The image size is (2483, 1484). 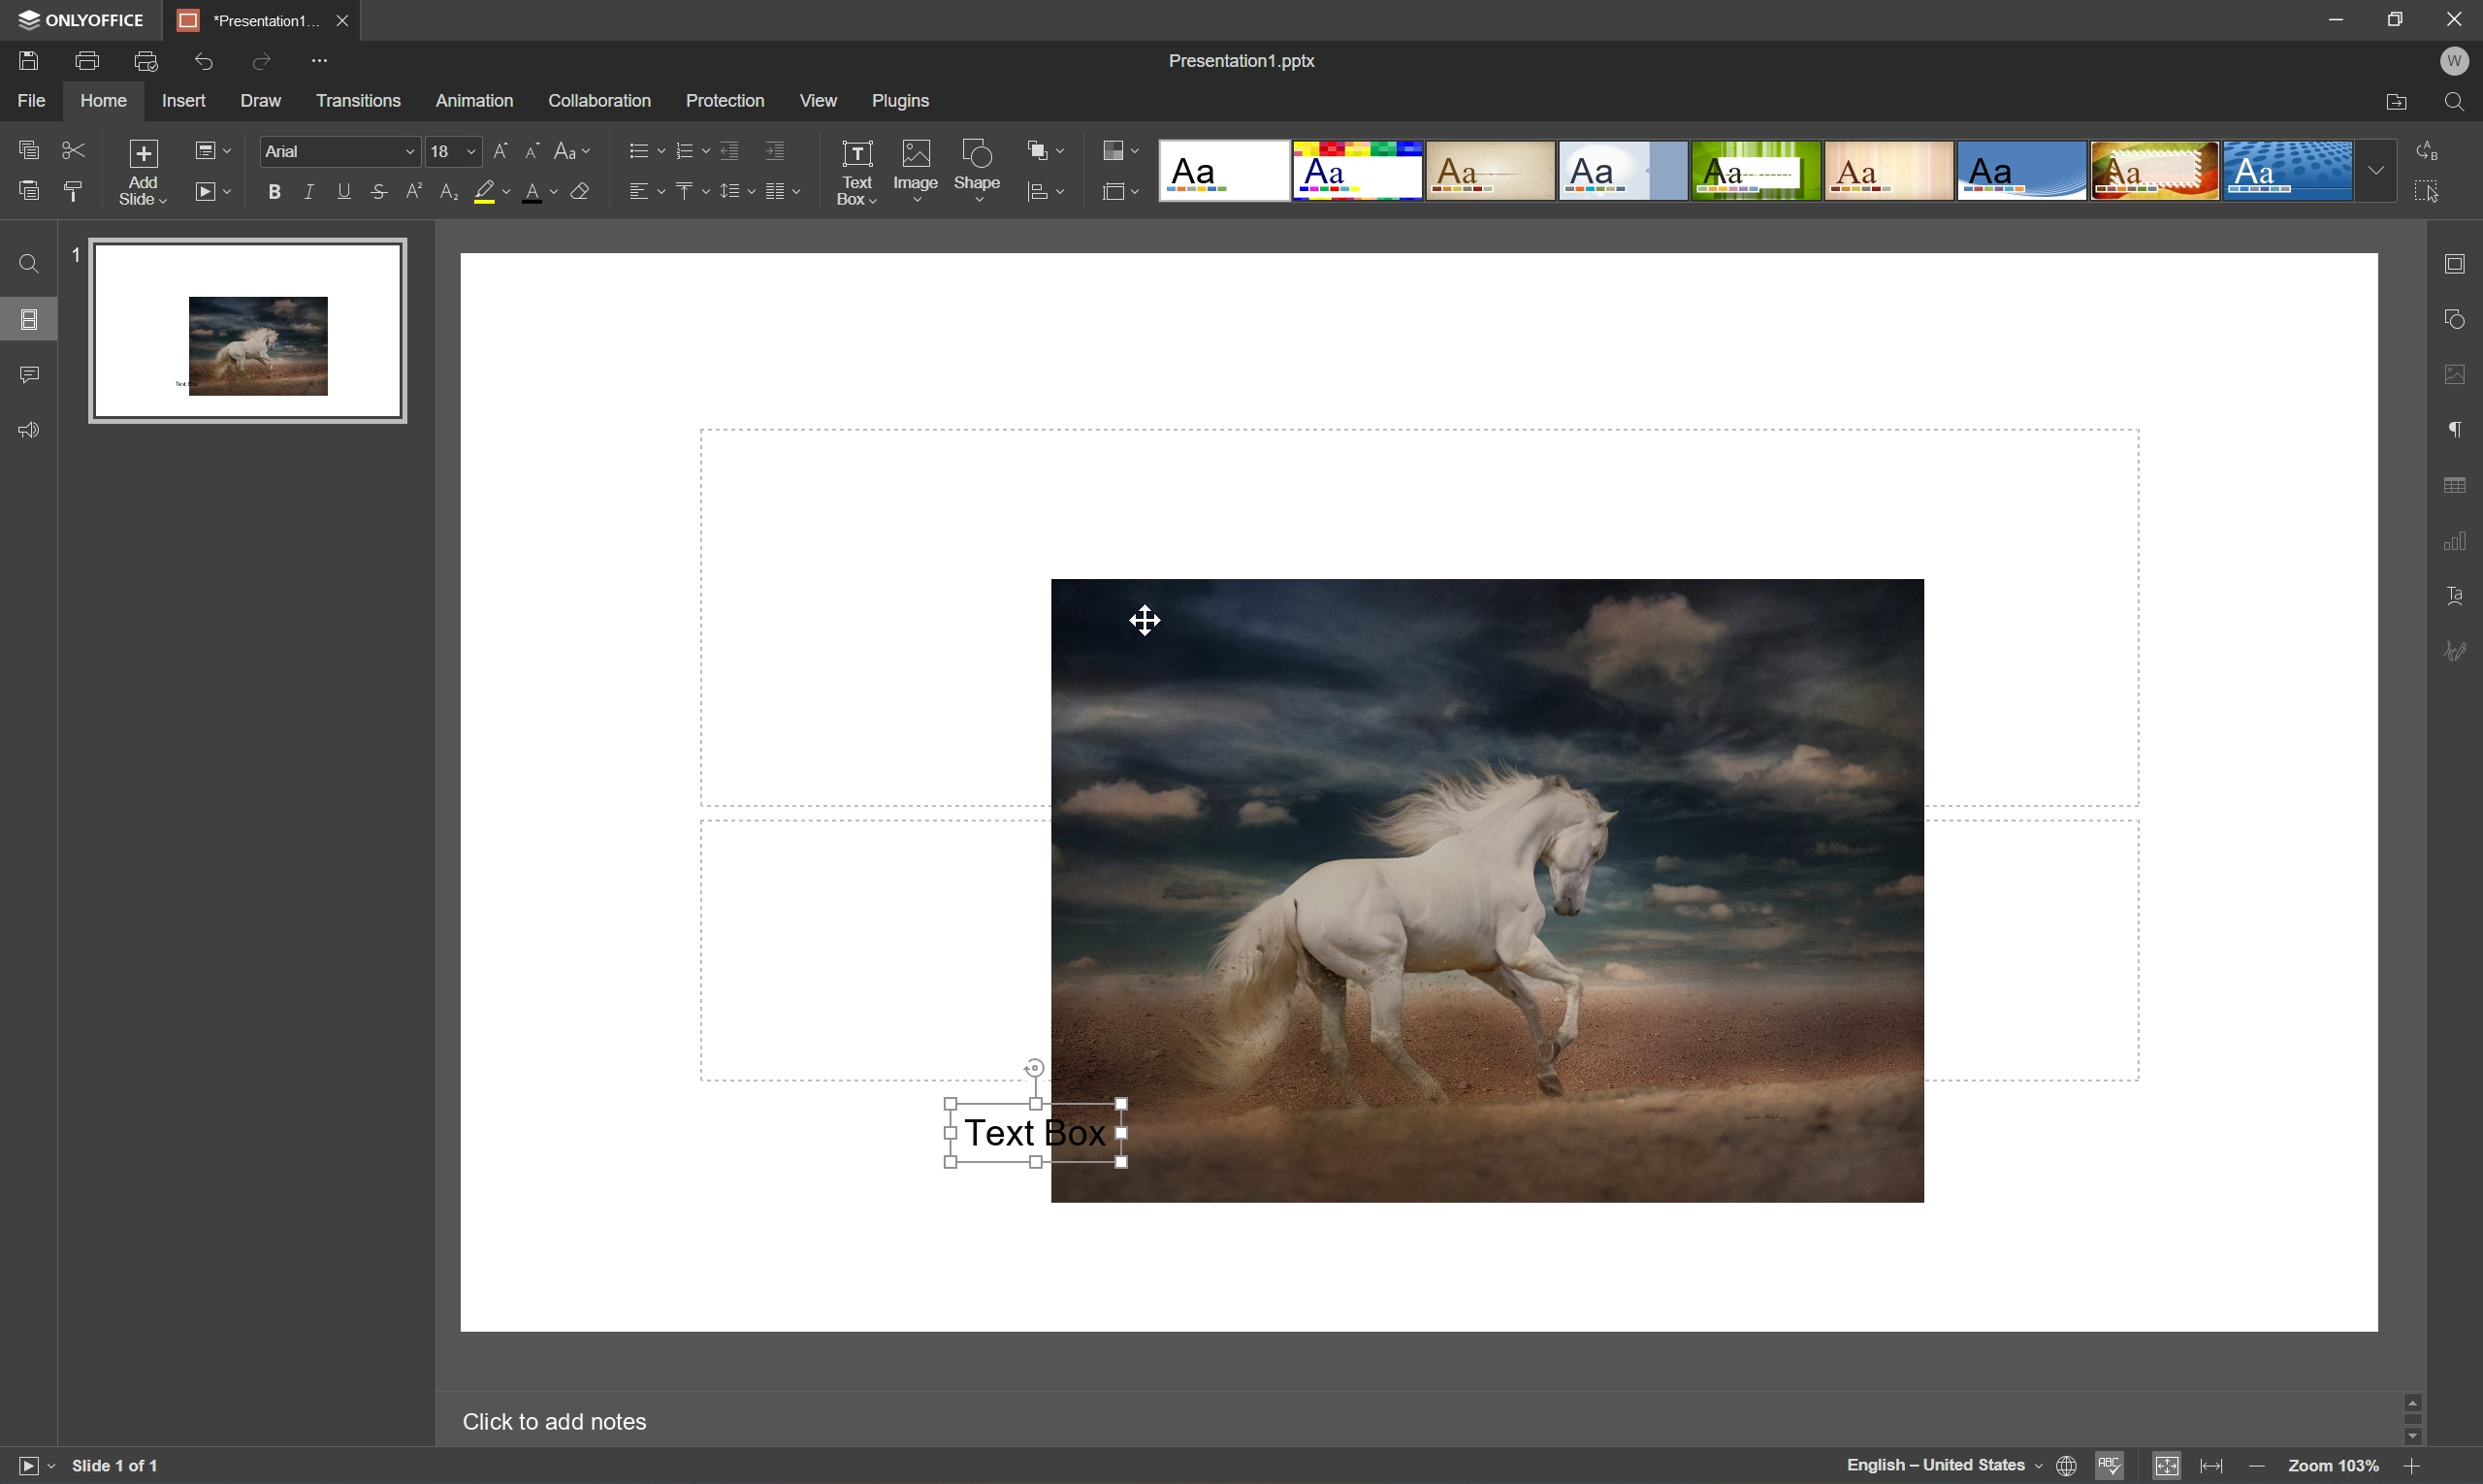 I want to click on Safari, so click(x=2156, y=171).